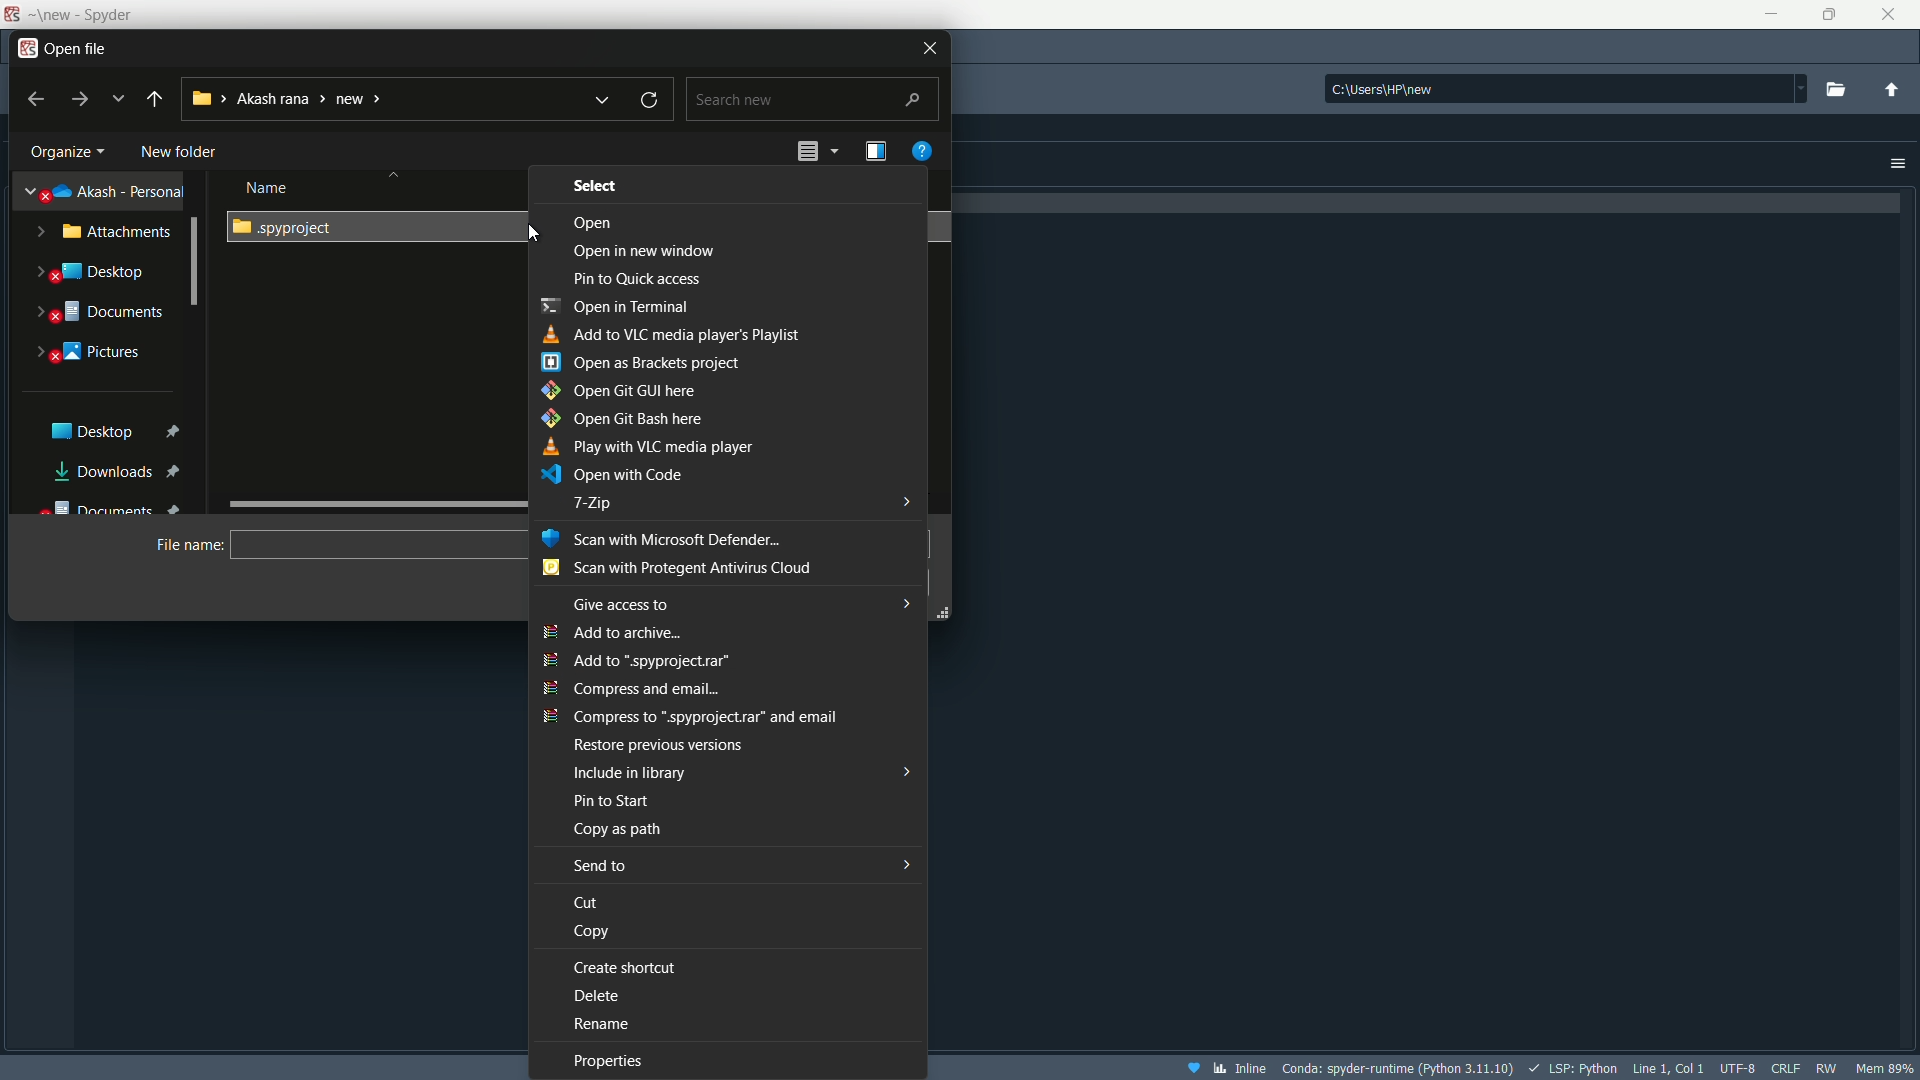 This screenshot has height=1080, width=1920. Describe the element at coordinates (1739, 1068) in the screenshot. I see `file encoding` at that location.